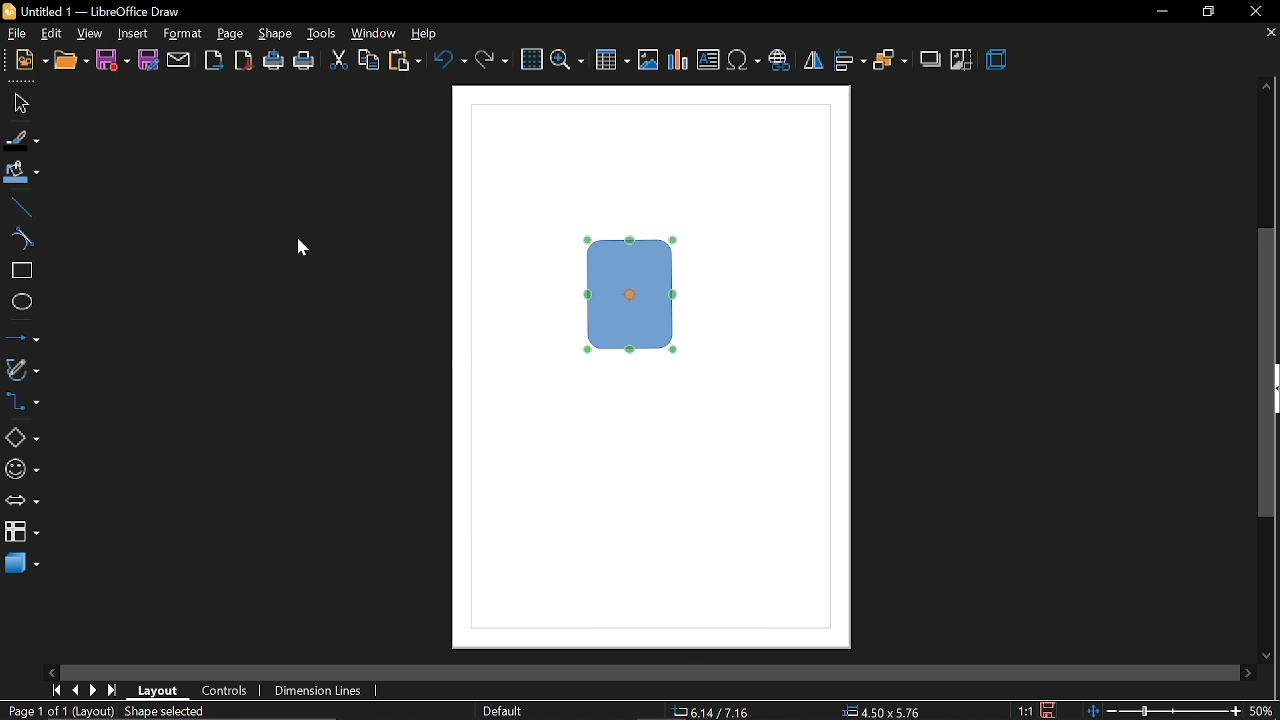  I want to click on 64.28 x31.12, so click(882, 712).